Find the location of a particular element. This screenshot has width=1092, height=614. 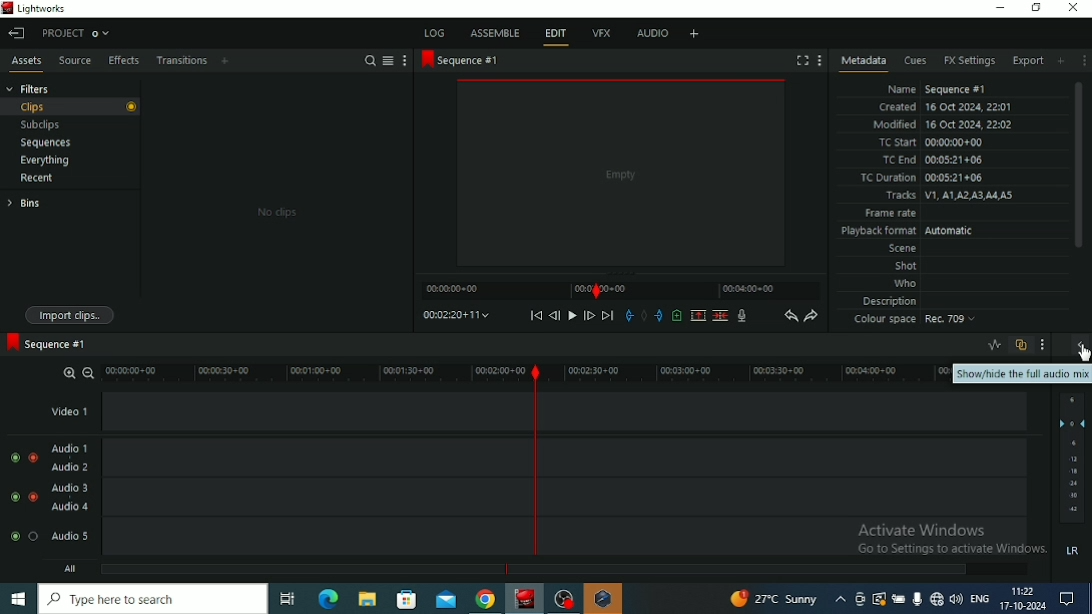

Created is located at coordinates (945, 106).